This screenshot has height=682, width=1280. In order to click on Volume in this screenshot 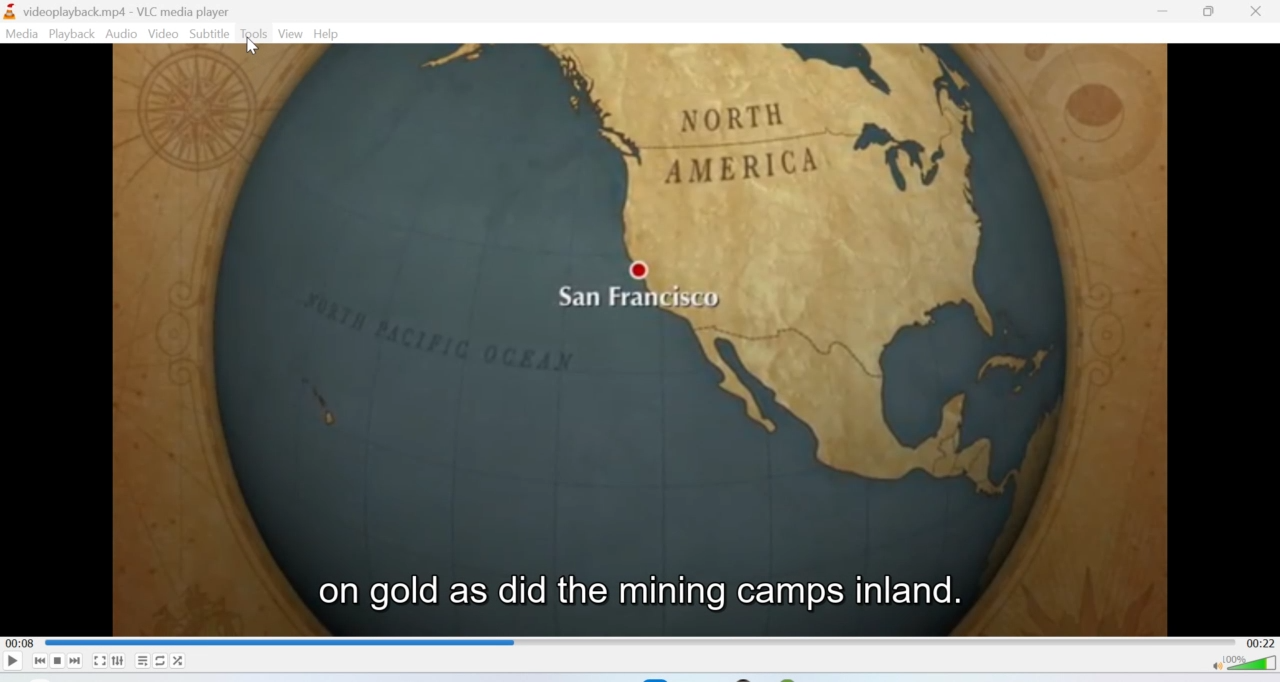, I will do `click(1245, 667)`.